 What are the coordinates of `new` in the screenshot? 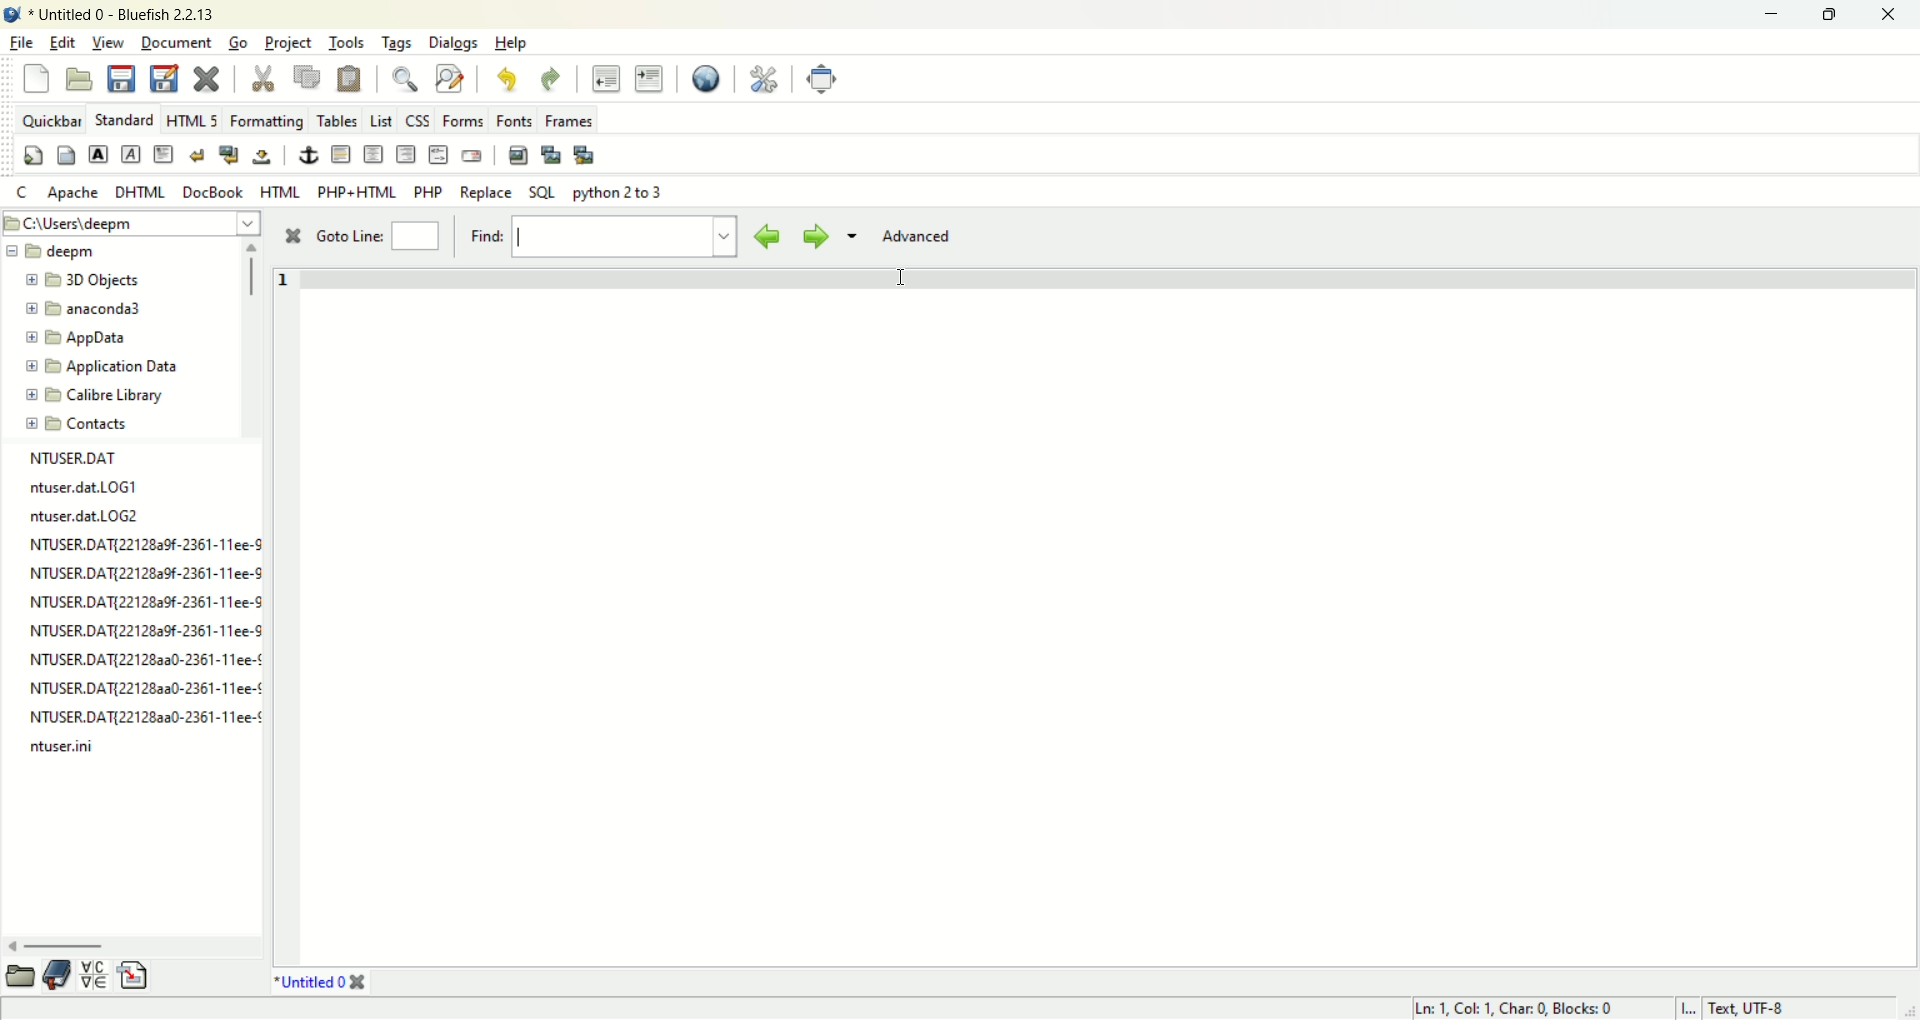 It's located at (39, 82).